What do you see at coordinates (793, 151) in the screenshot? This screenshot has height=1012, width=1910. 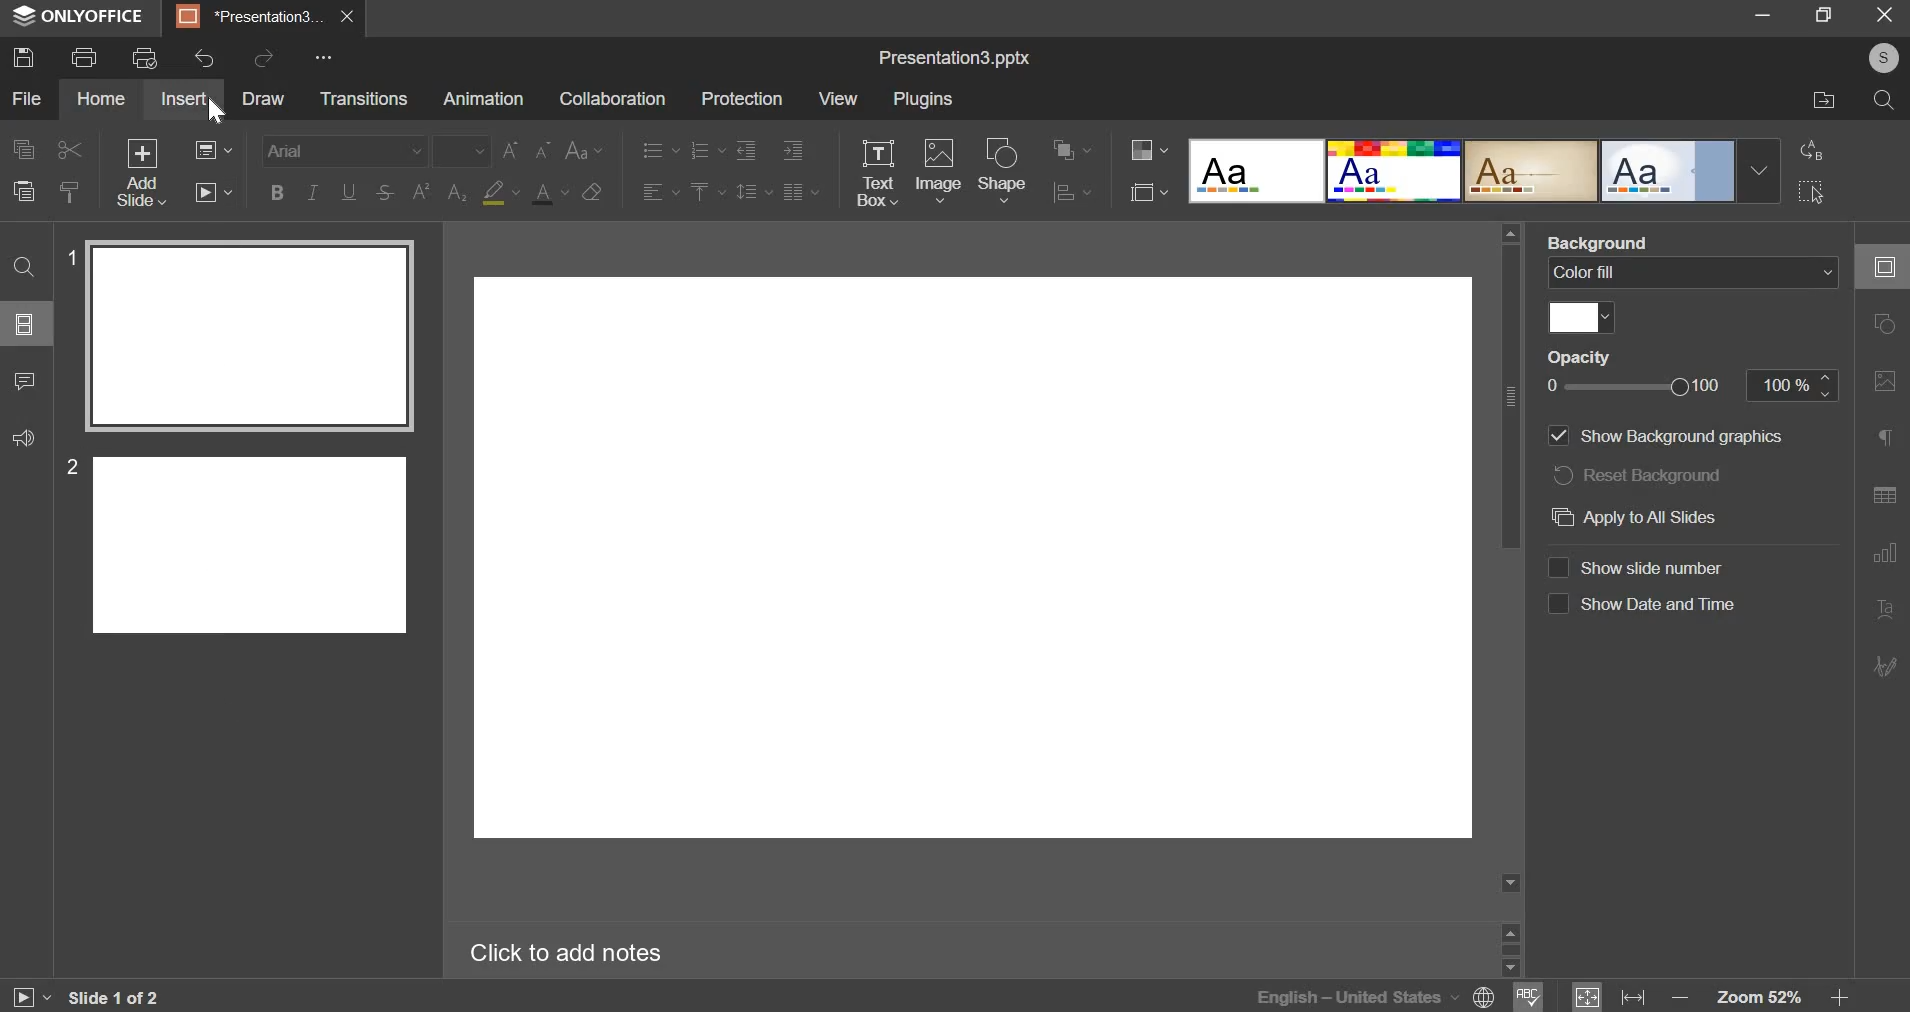 I see `increase indent` at bounding box center [793, 151].